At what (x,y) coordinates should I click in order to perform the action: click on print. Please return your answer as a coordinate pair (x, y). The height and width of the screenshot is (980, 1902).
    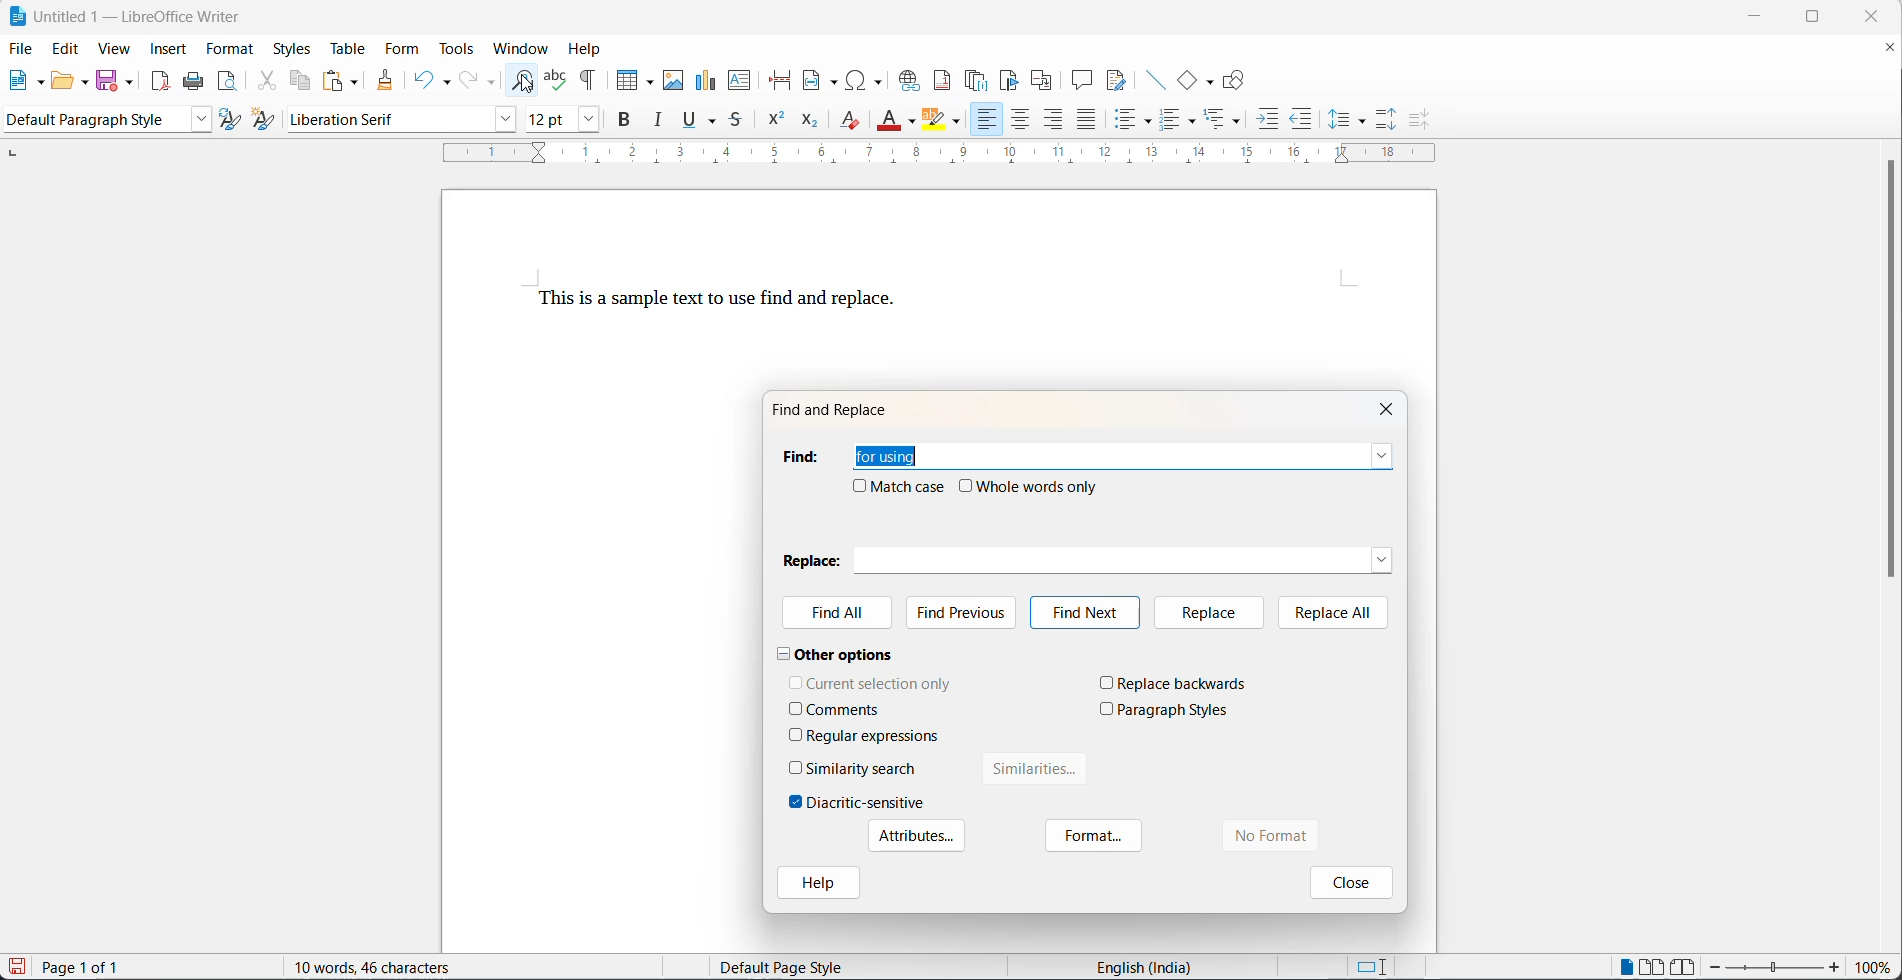
    Looking at the image, I should click on (198, 82).